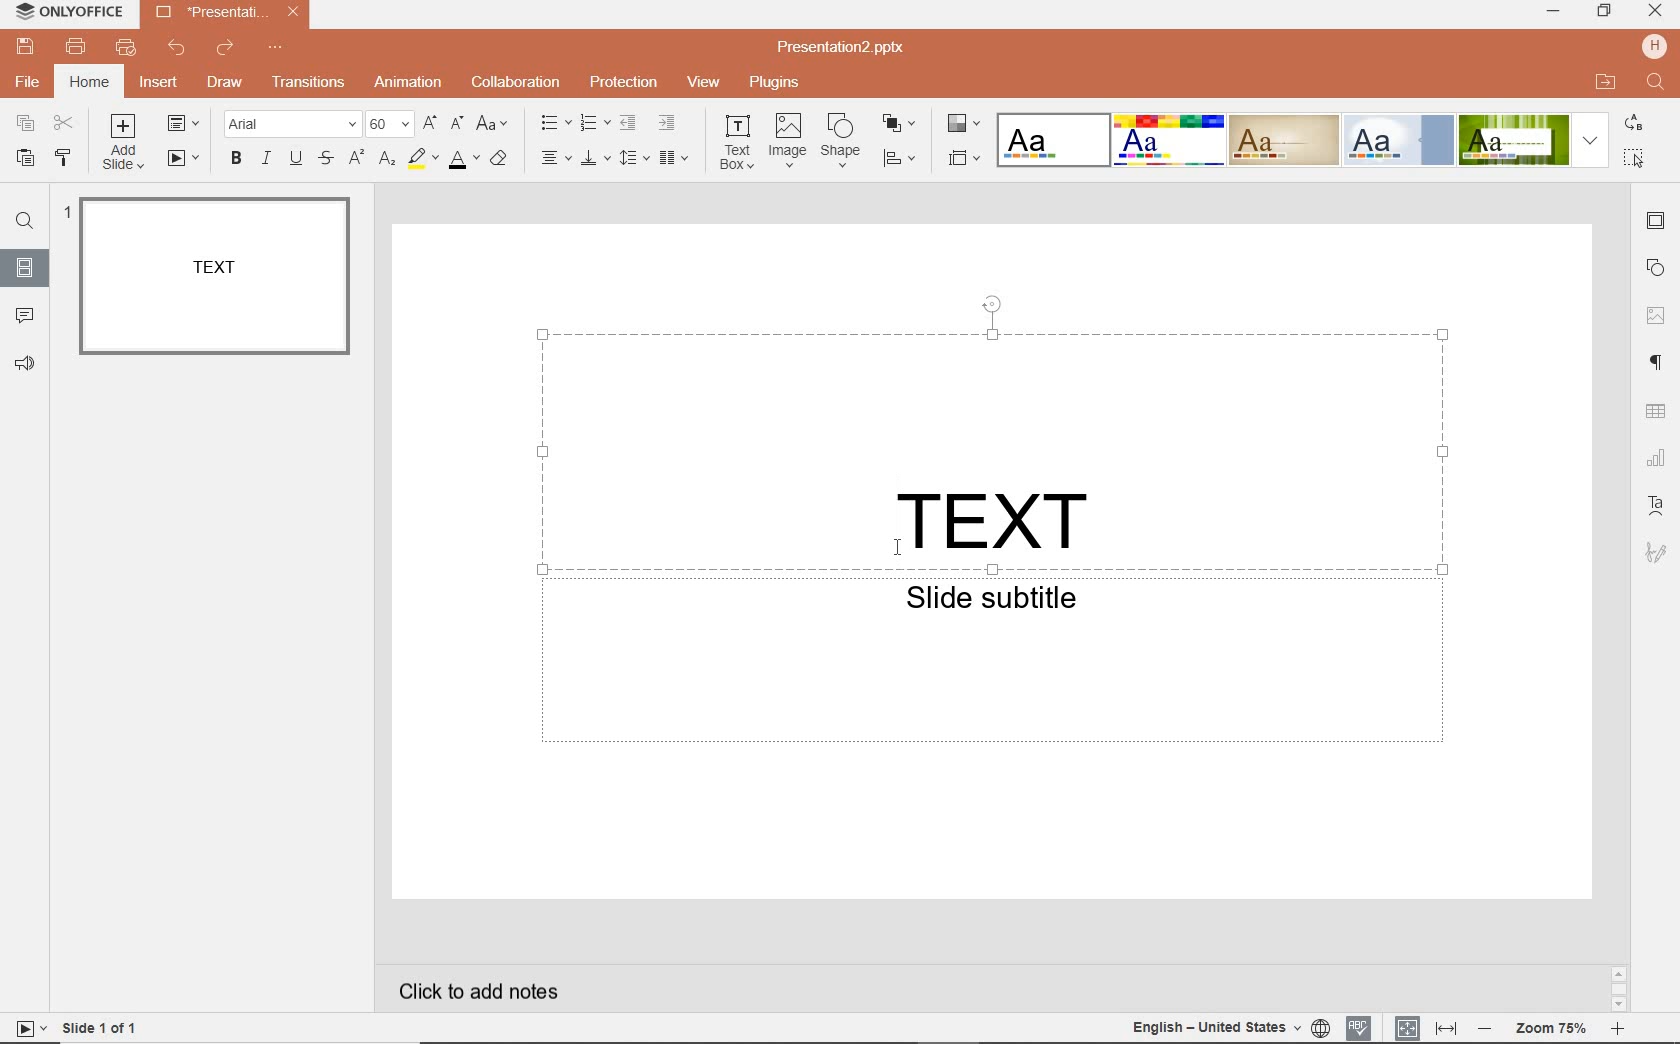  Describe the element at coordinates (232, 161) in the screenshot. I see `BOLD` at that location.